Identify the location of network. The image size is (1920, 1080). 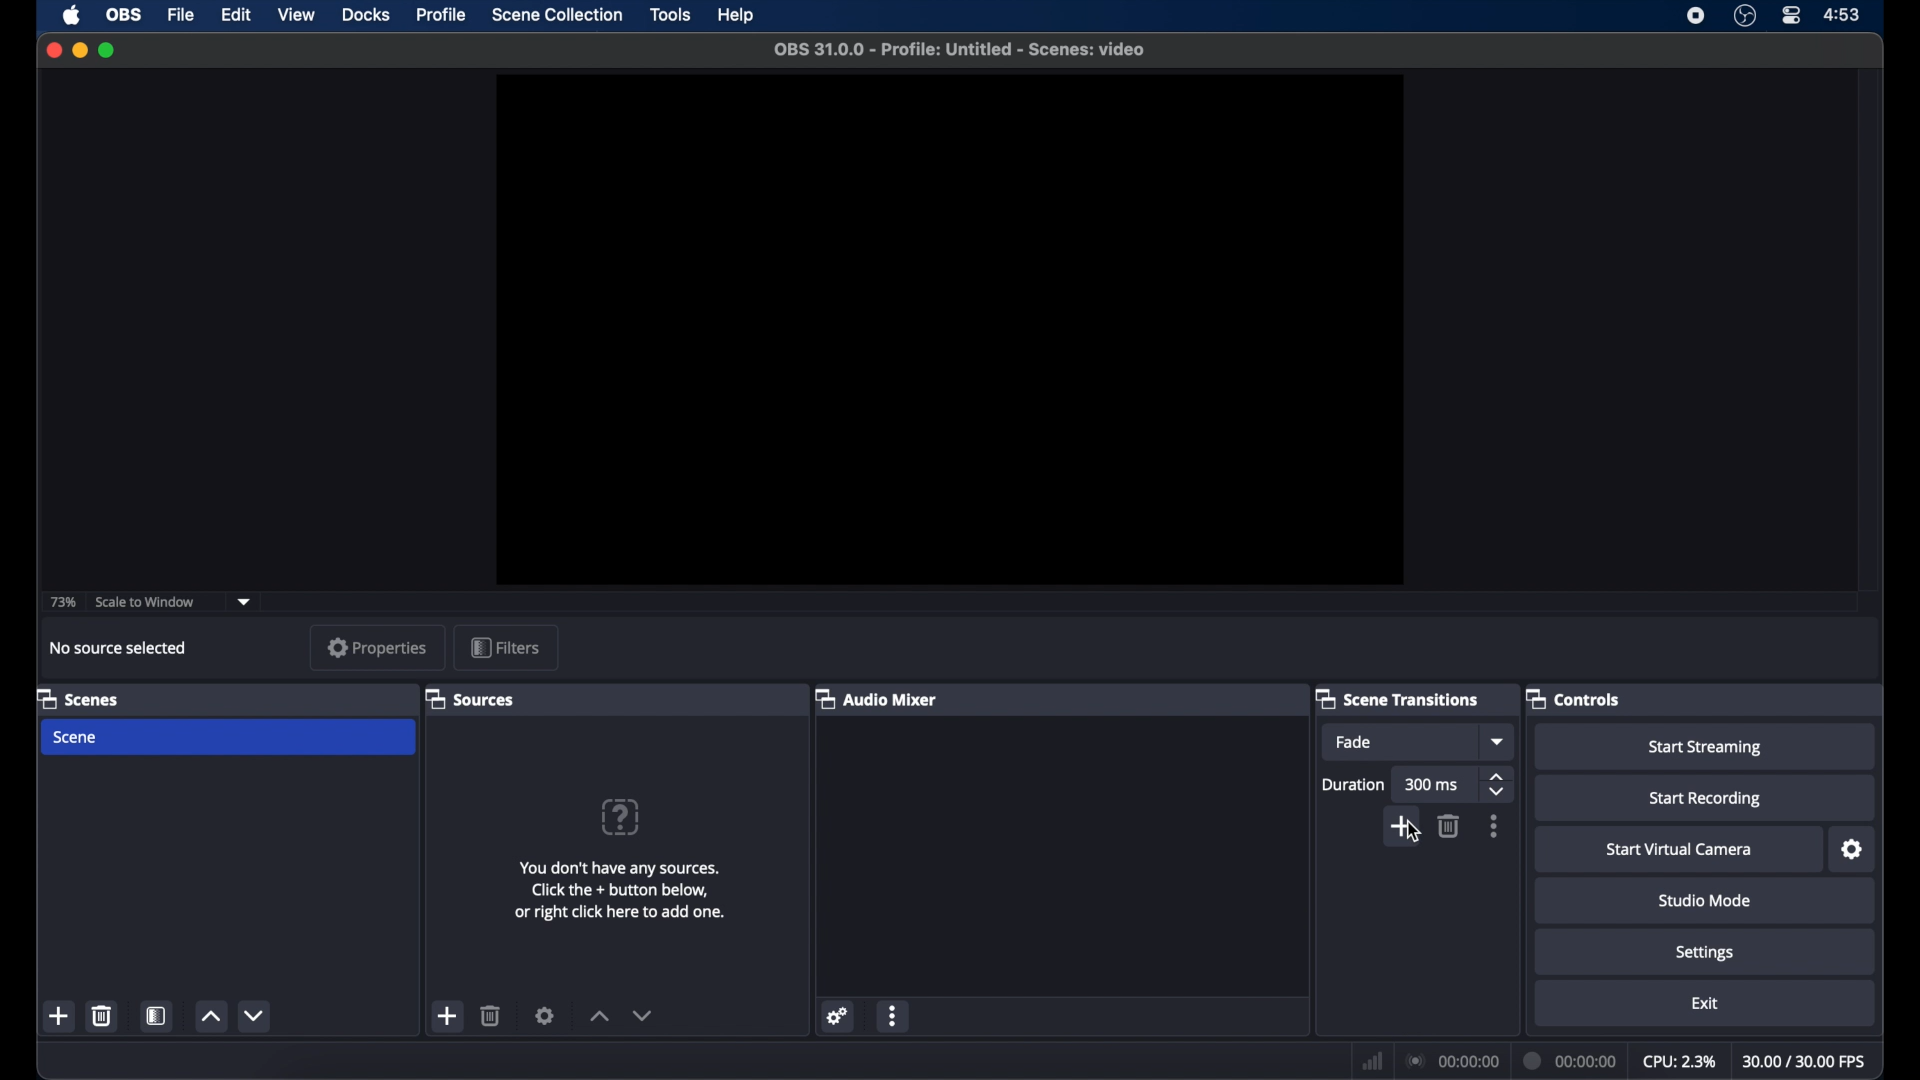
(1370, 1059).